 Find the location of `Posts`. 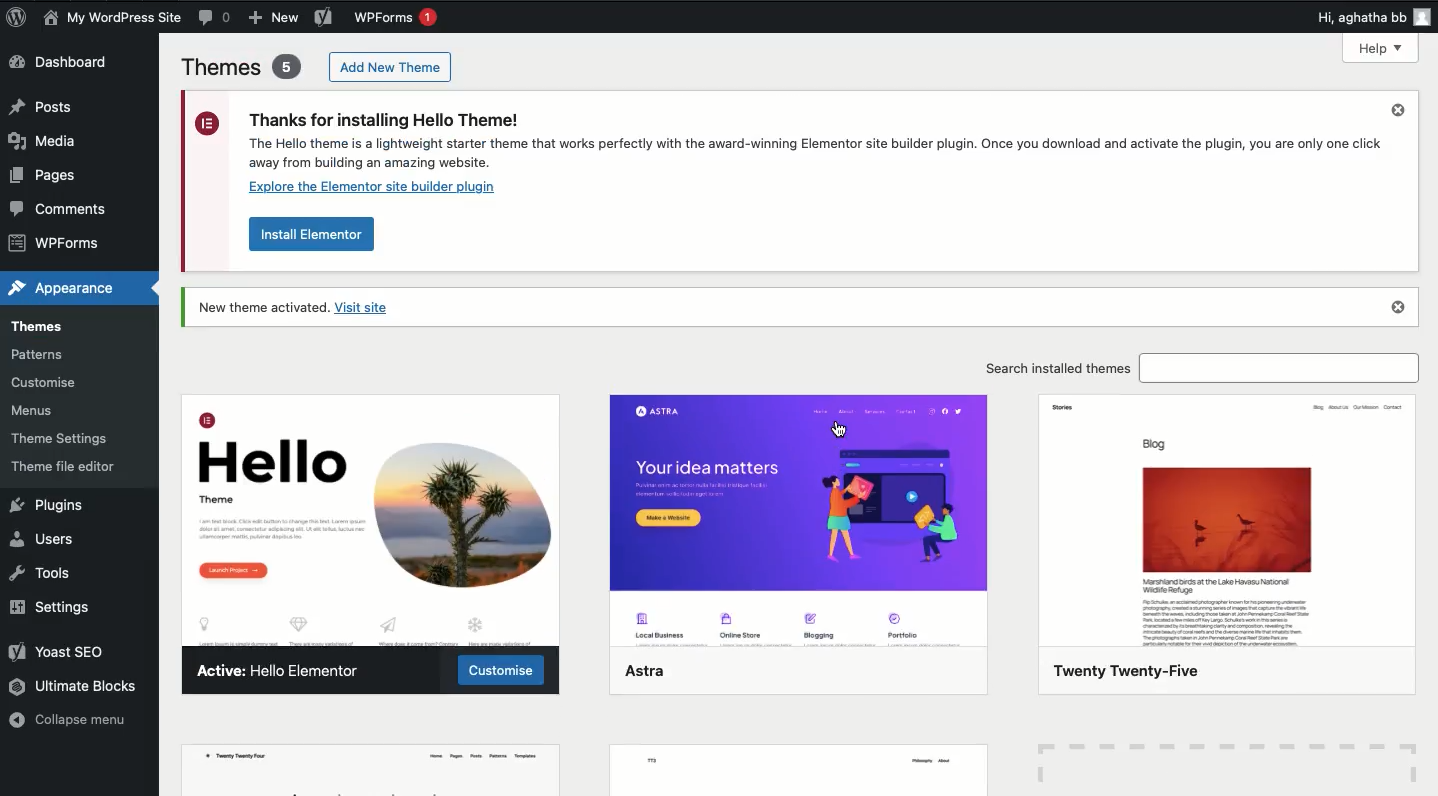

Posts is located at coordinates (43, 109).